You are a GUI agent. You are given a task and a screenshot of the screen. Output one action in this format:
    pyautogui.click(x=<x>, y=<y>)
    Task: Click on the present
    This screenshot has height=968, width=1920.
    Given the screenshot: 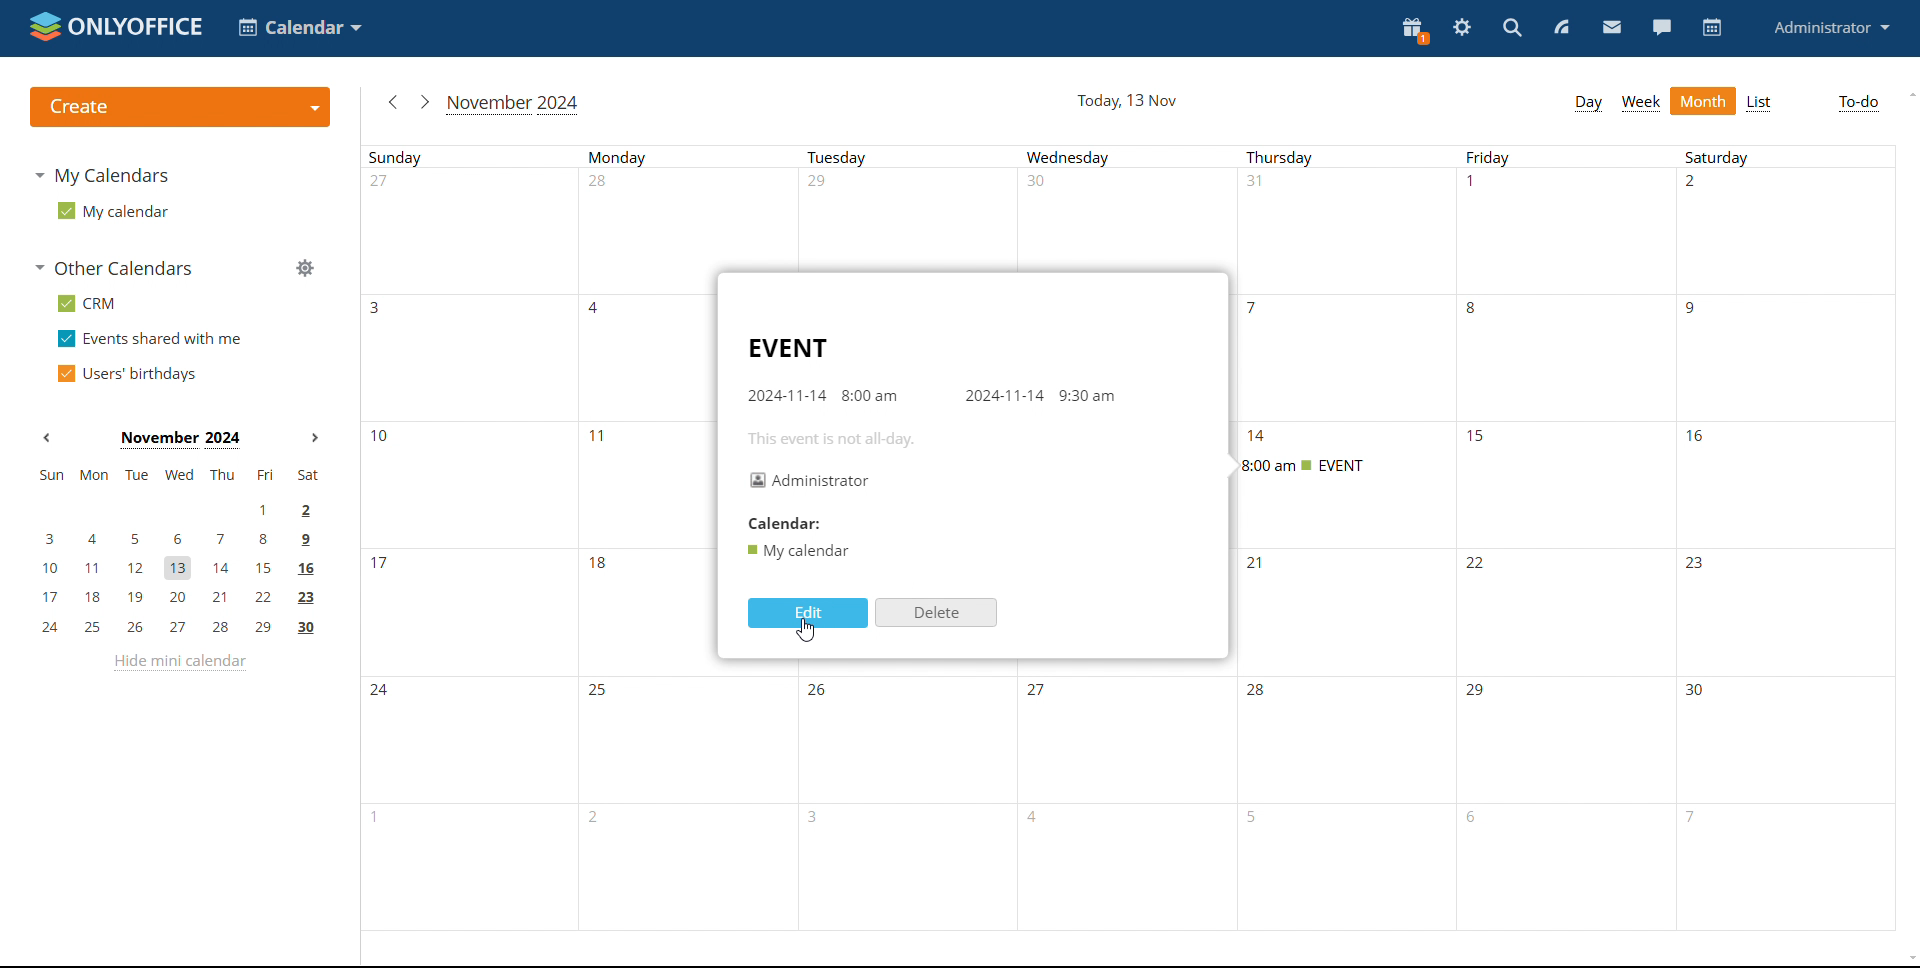 What is the action you would take?
    pyautogui.click(x=1413, y=31)
    